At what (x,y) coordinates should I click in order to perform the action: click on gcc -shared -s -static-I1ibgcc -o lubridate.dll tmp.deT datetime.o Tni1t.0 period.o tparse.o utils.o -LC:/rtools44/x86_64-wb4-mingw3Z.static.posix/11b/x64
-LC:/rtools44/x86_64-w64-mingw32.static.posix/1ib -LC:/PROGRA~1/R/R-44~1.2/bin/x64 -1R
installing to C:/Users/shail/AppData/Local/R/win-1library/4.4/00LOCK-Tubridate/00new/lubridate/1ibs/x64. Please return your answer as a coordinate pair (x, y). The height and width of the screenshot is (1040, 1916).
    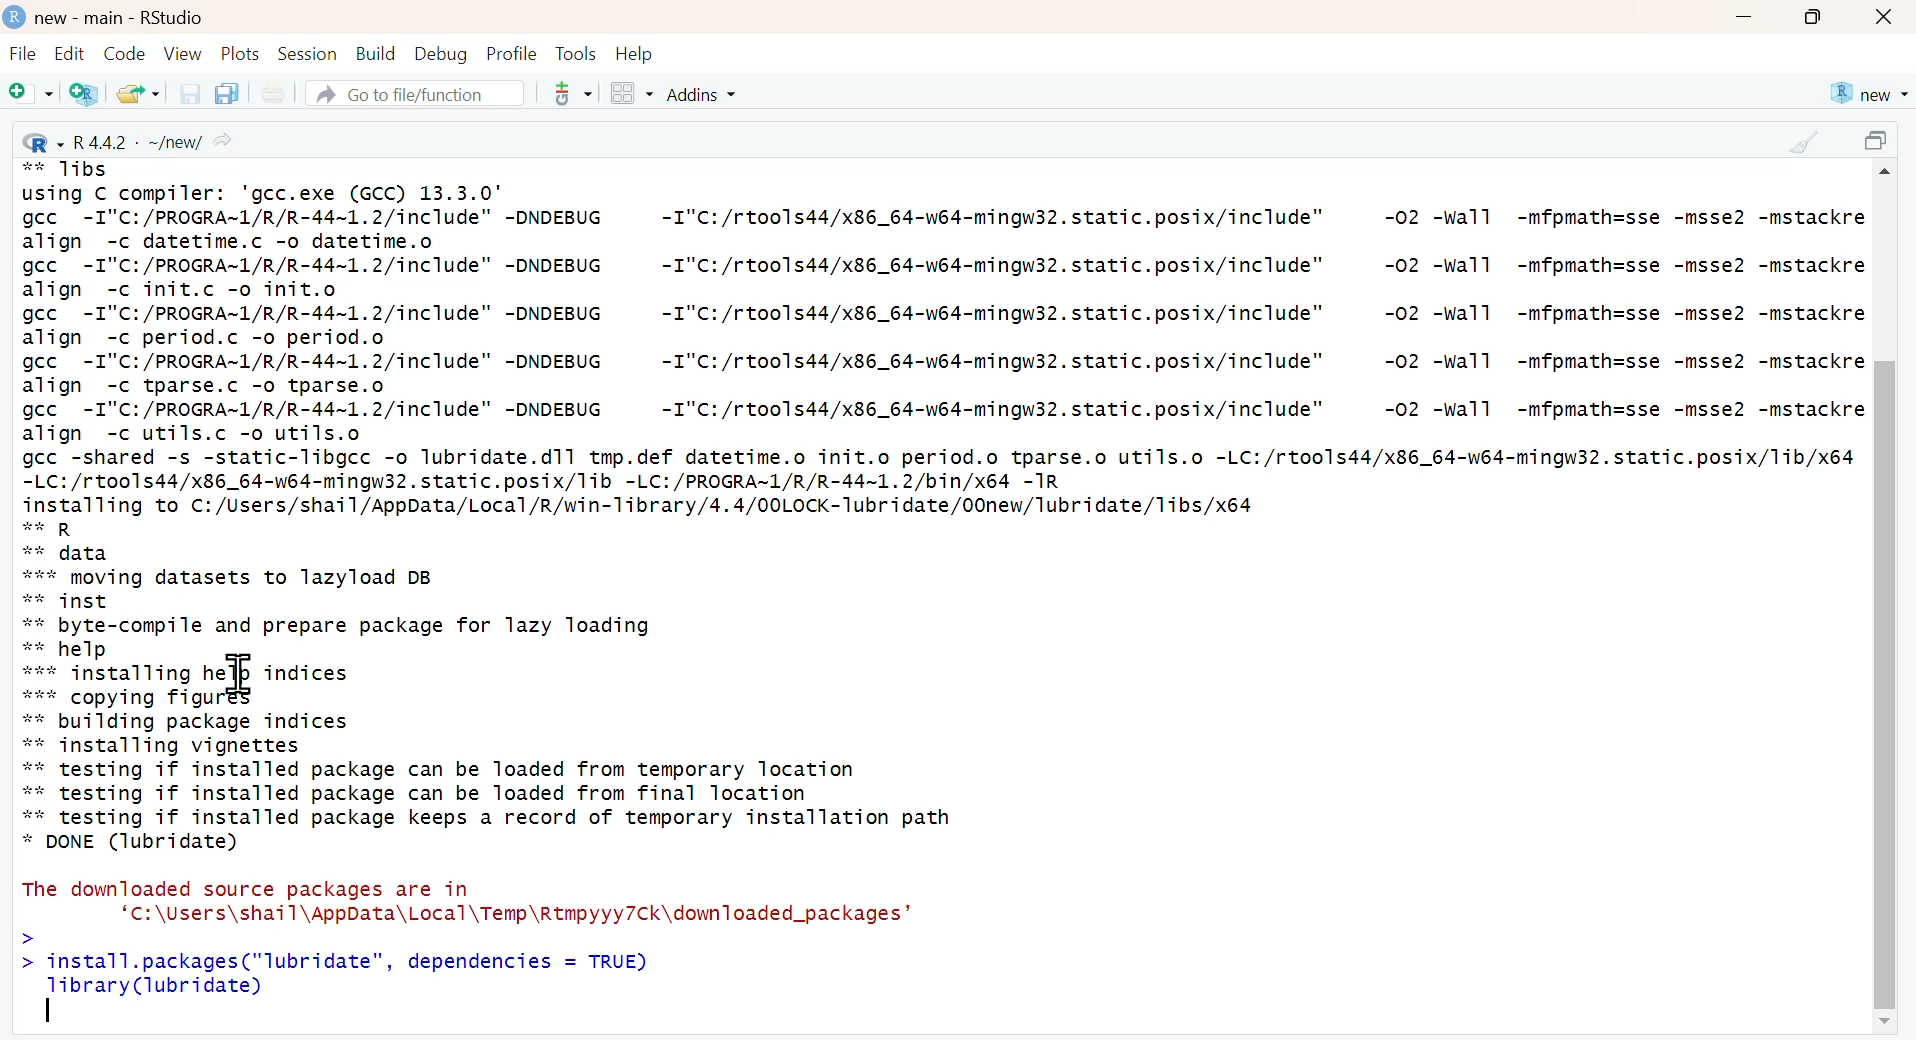
    Looking at the image, I should click on (940, 480).